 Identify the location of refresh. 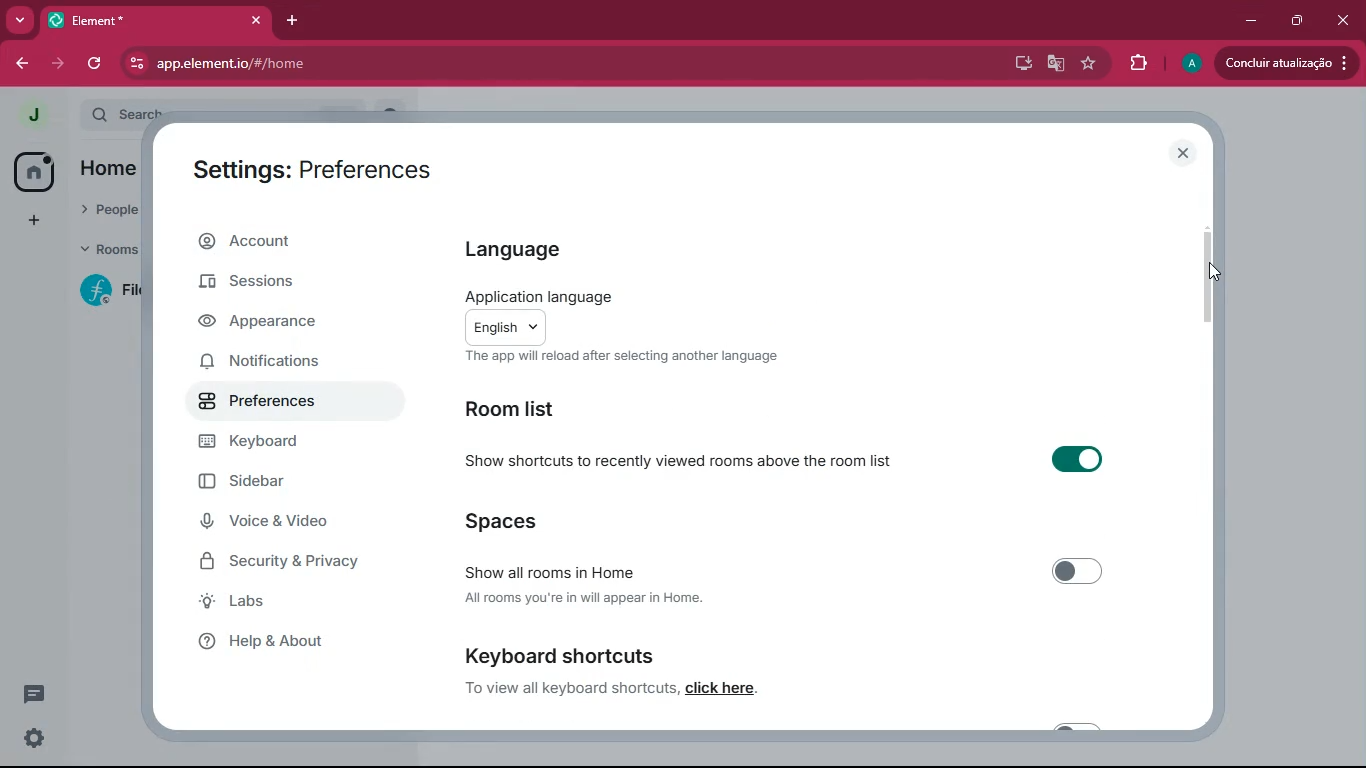
(96, 65).